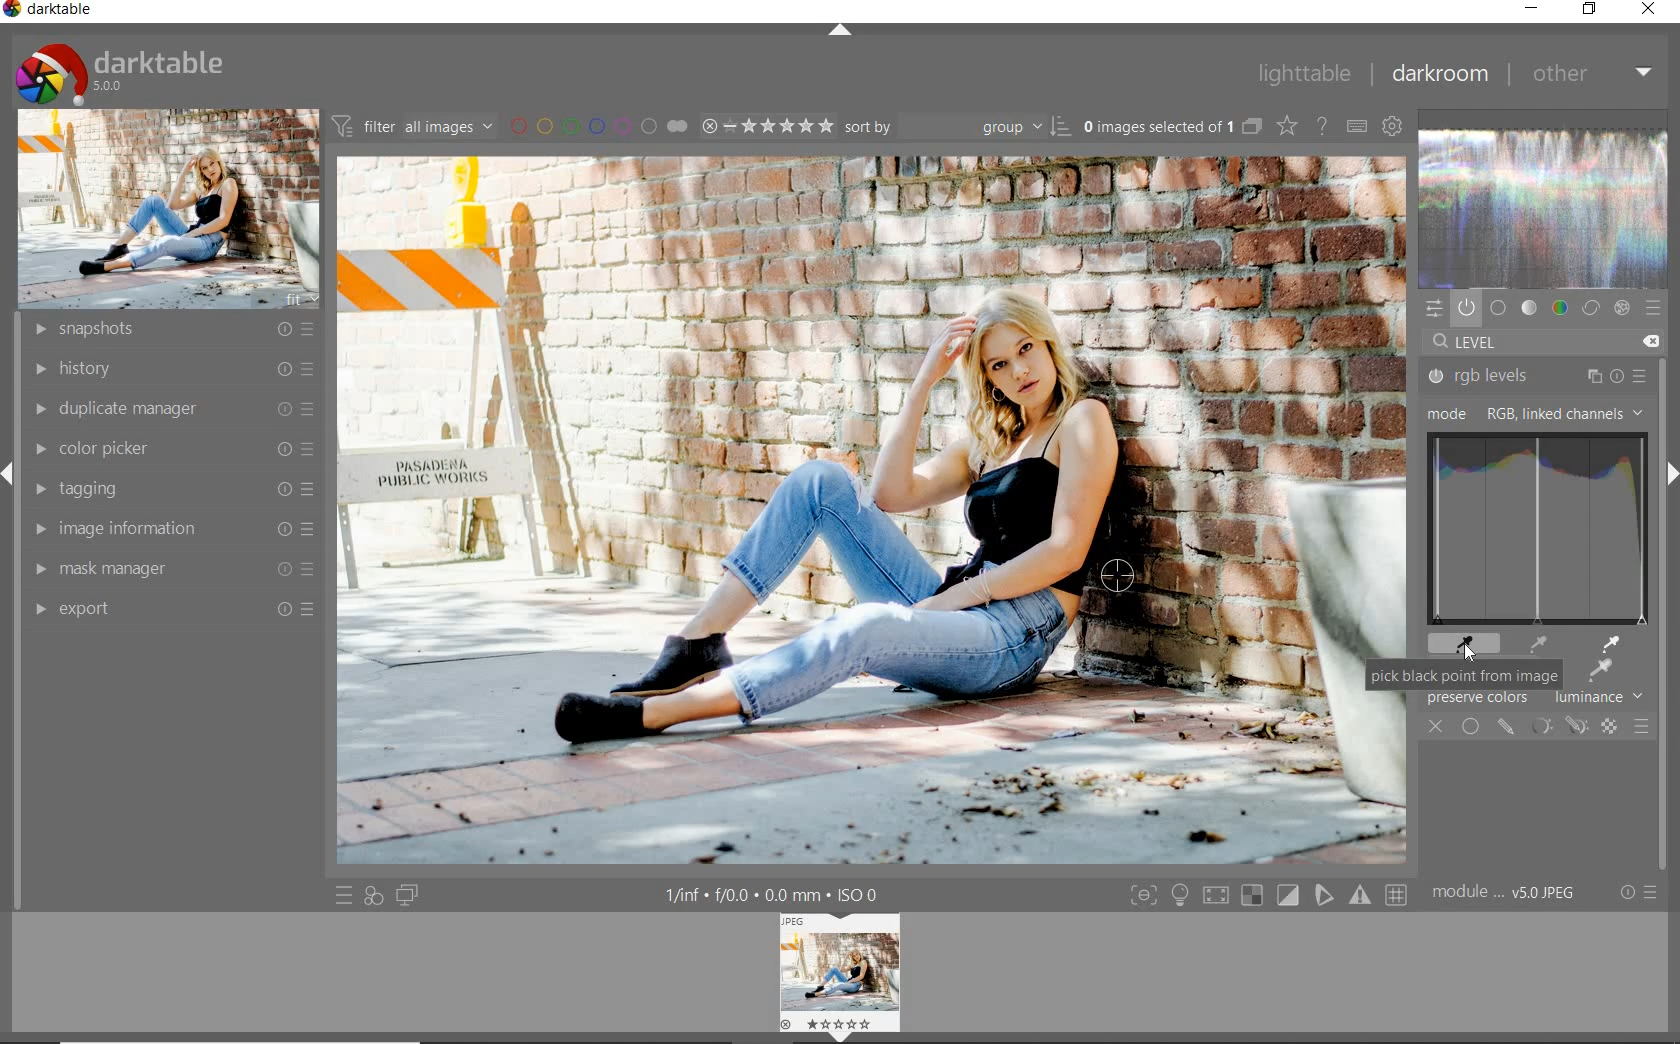  What do you see at coordinates (673, 509) in the screenshot?
I see `selected image` at bounding box center [673, 509].